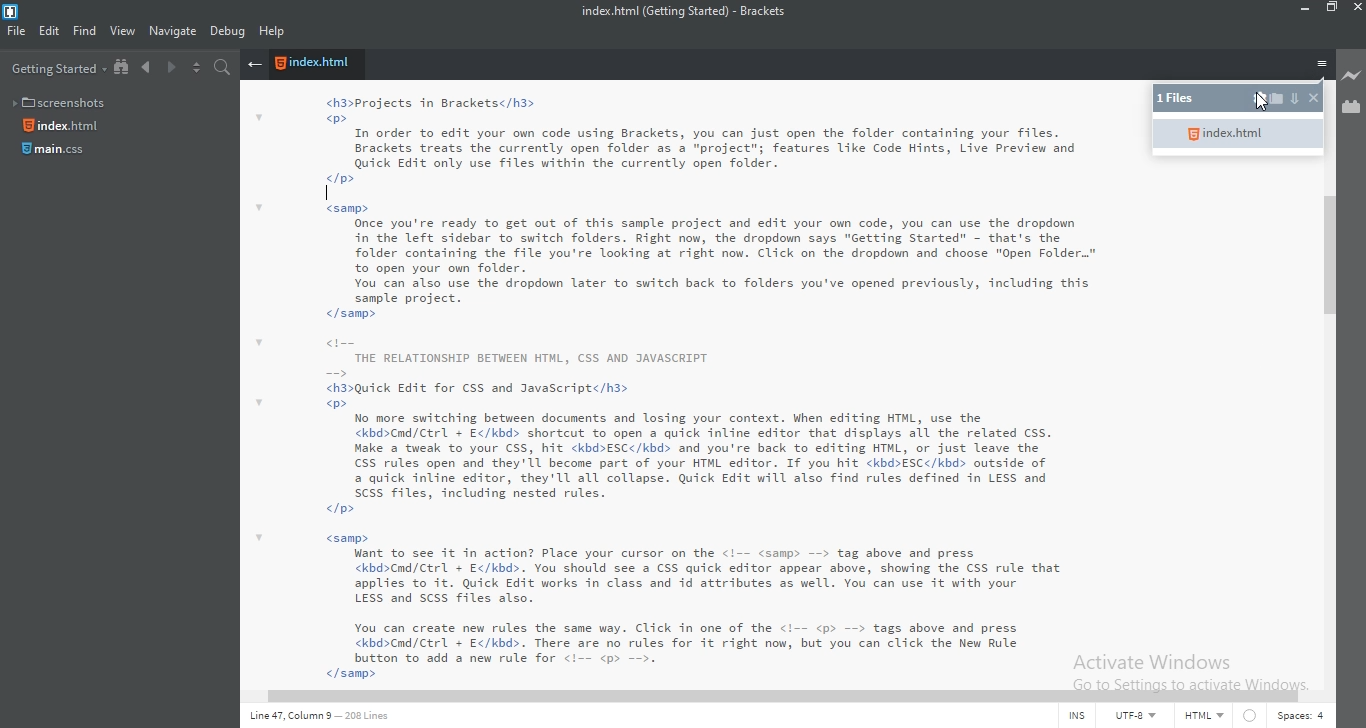  I want to click on Navigate, so click(172, 31).